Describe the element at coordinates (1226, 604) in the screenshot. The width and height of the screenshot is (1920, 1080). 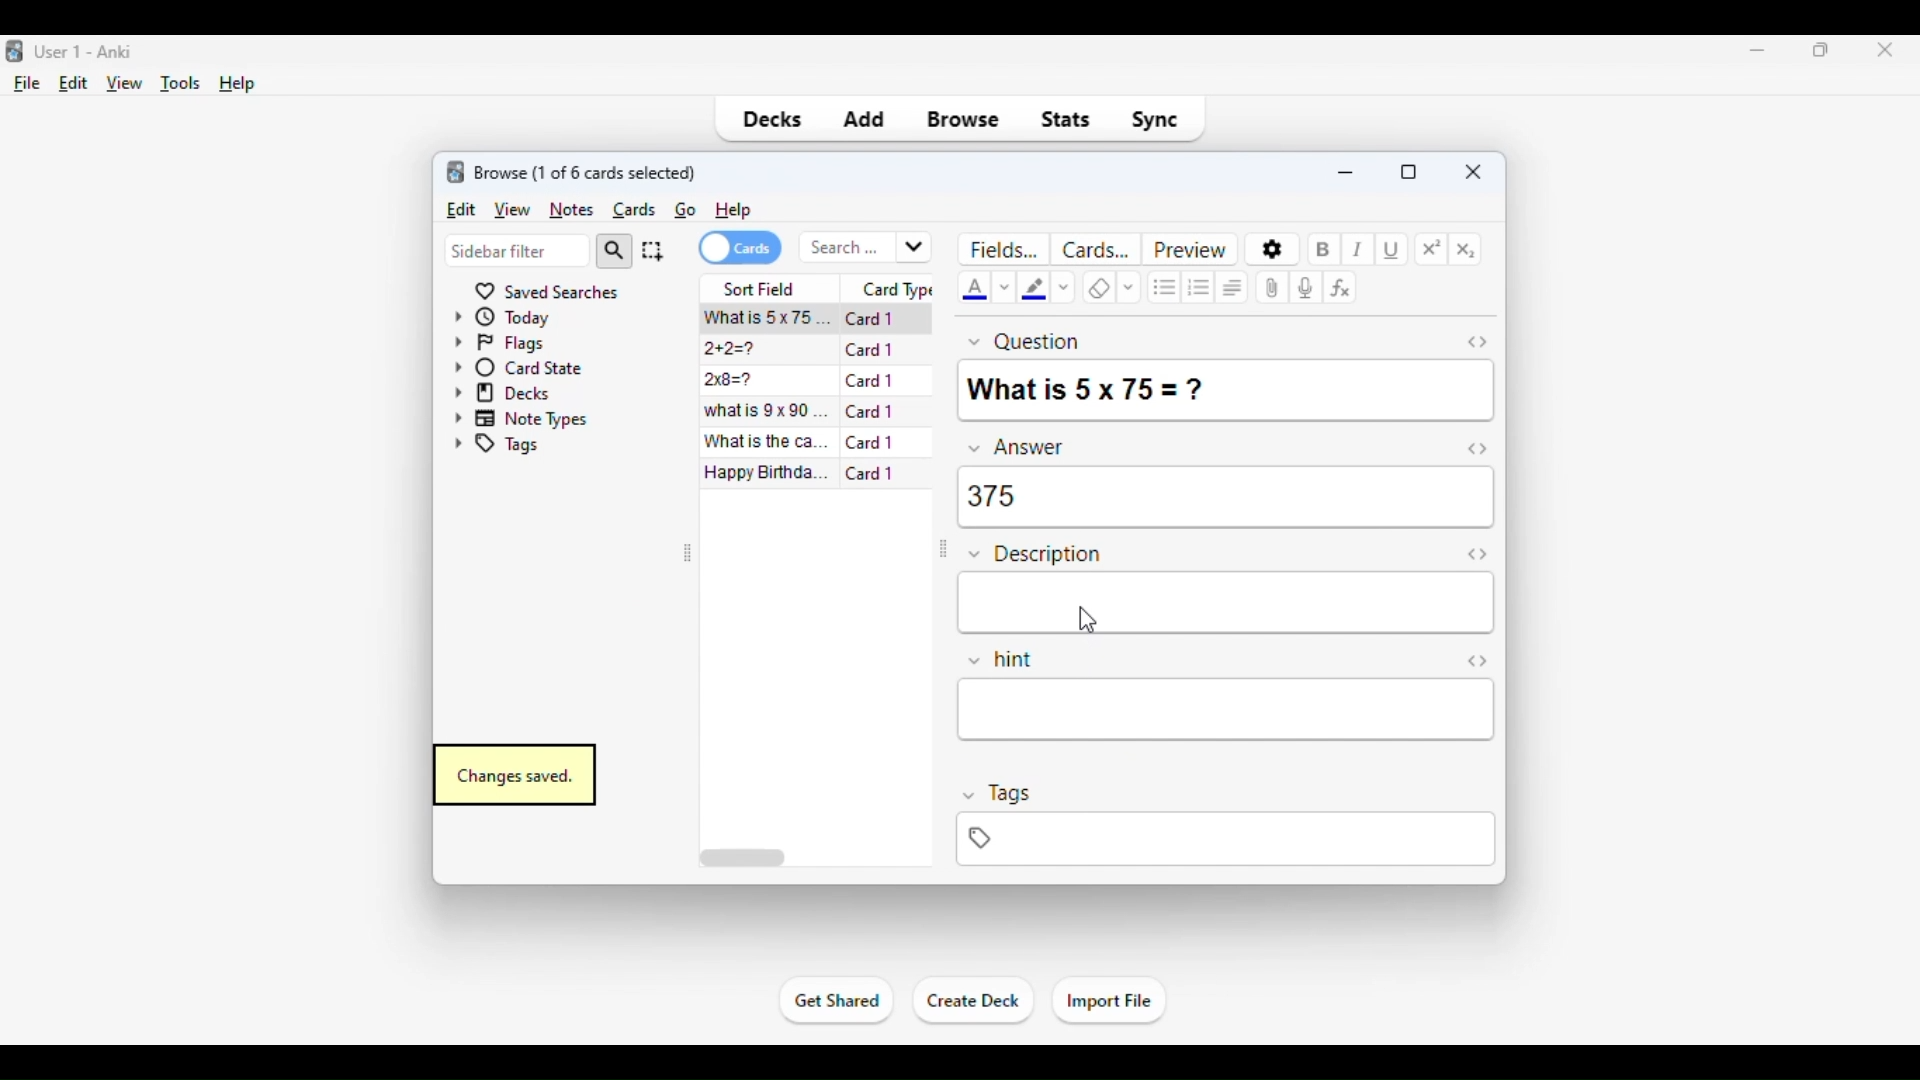
I see `description` at that location.